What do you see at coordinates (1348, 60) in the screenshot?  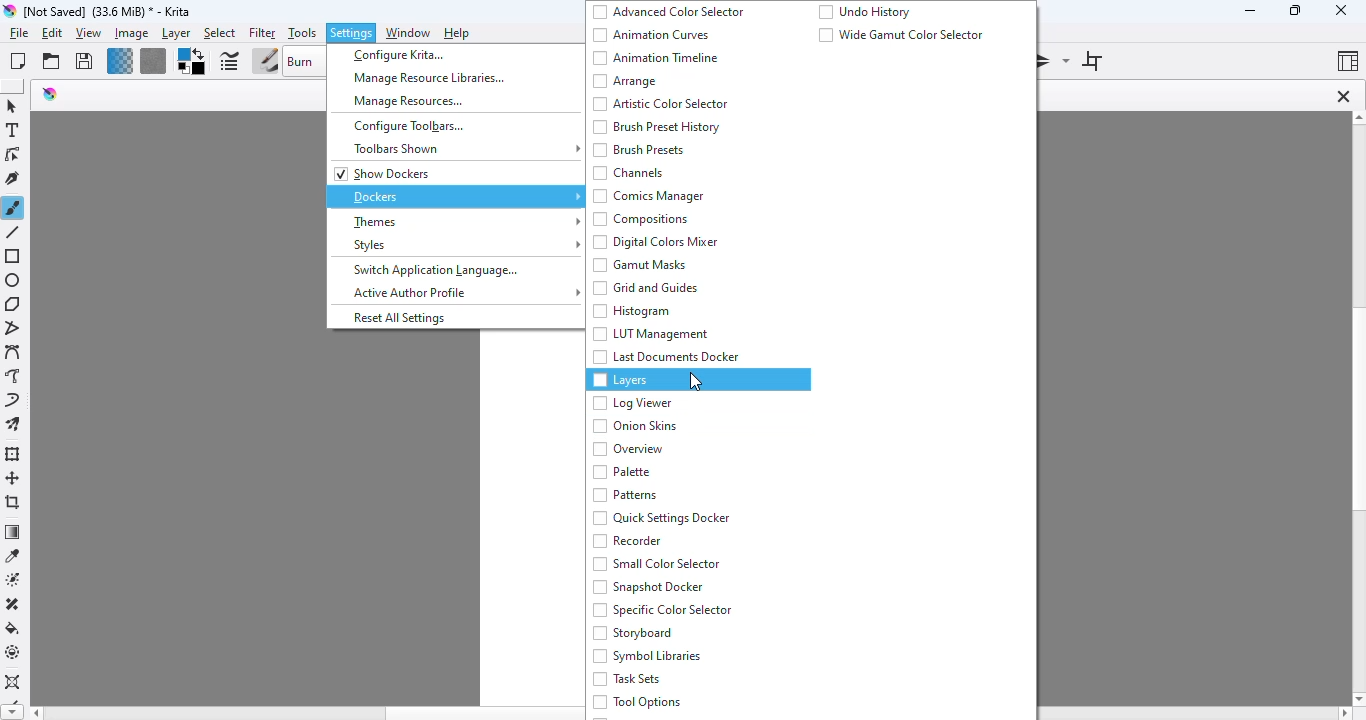 I see `Choose workspace` at bounding box center [1348, 60].